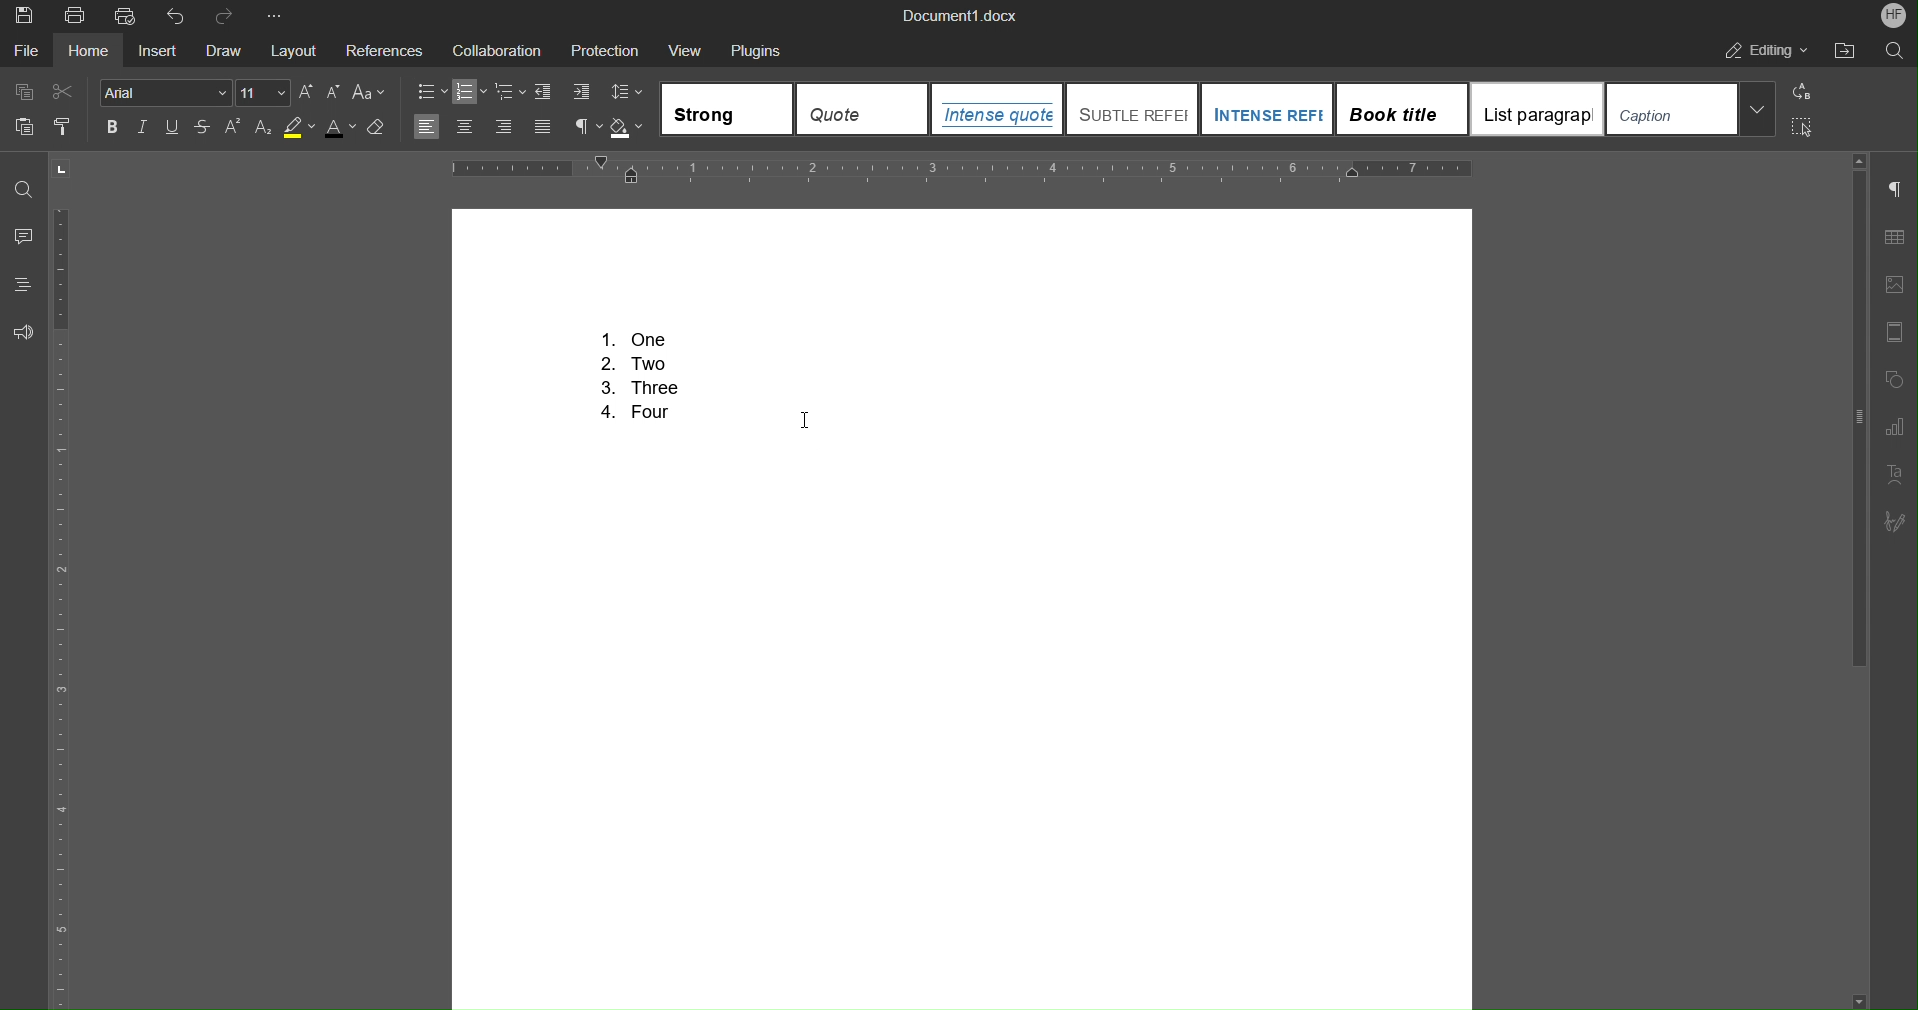  What do you see at coordinates (331, 94) in the screenshot?
I see `Decrease Size` at bounding box center [331, 94].